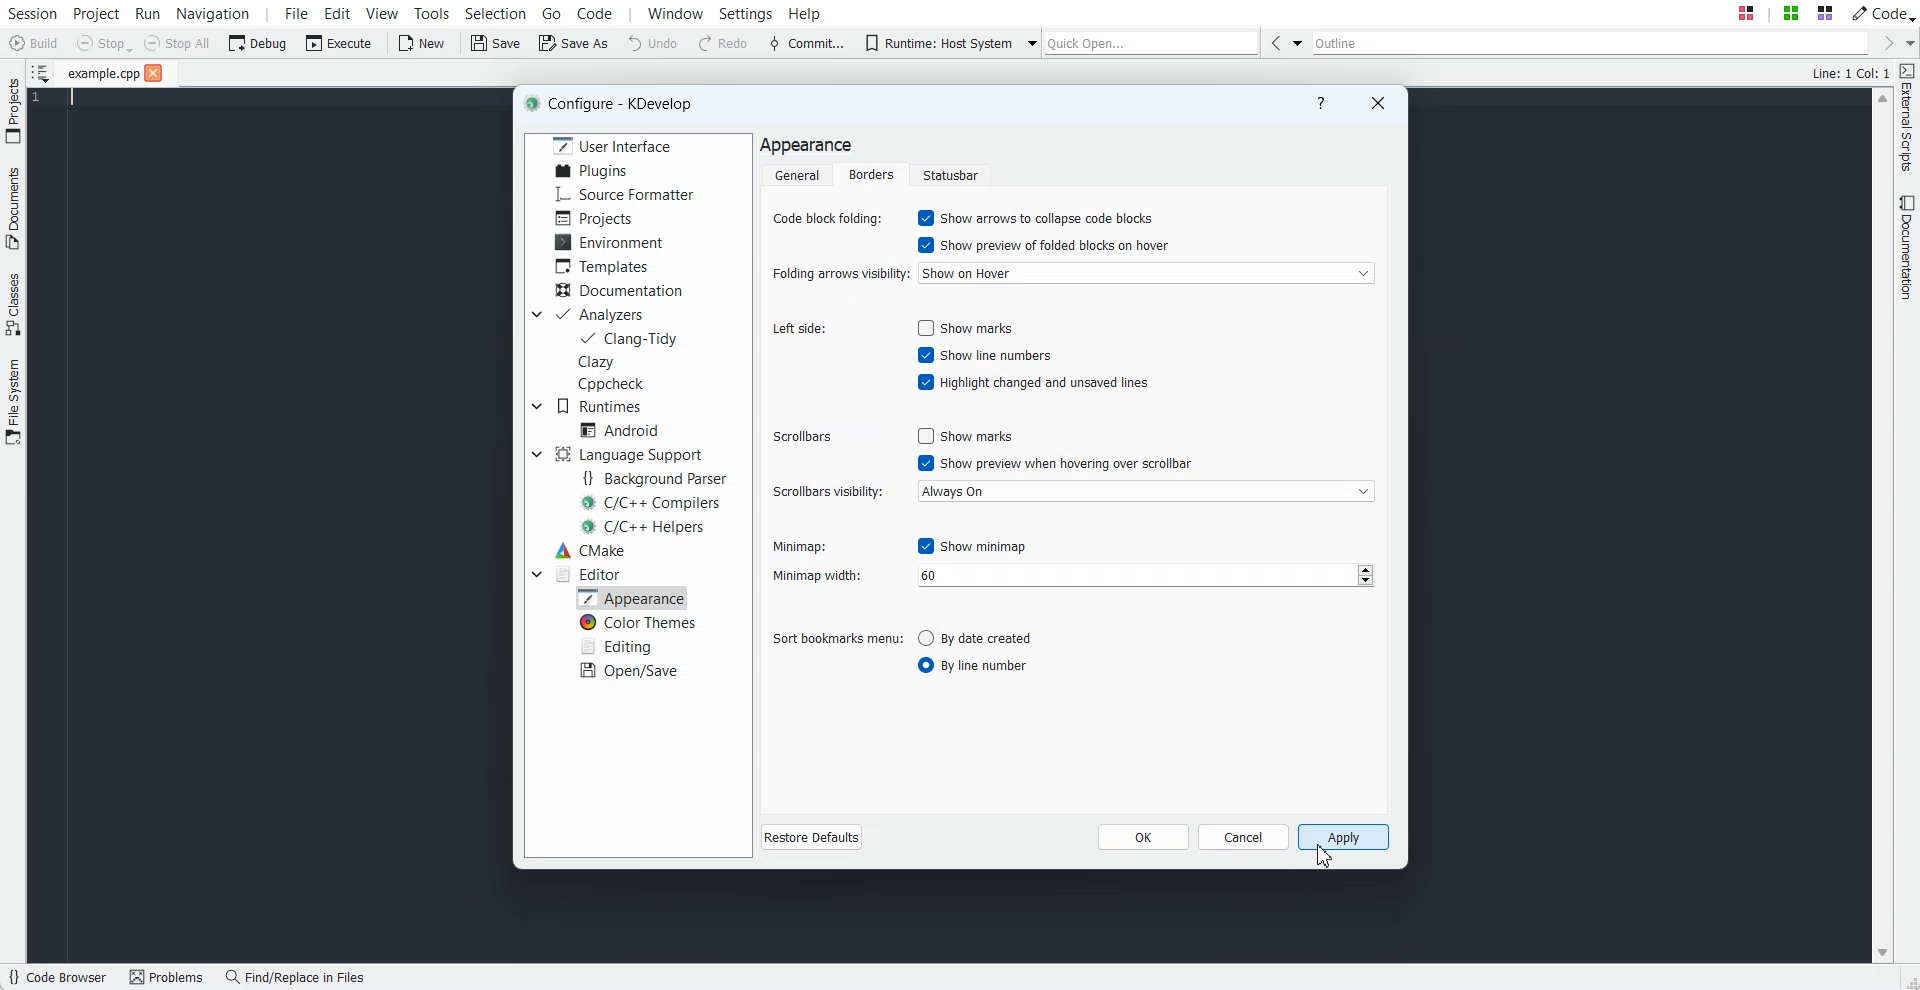 The width and height of the screenshot is (1920, 990). I want to click on Redo, so click(727, 43).